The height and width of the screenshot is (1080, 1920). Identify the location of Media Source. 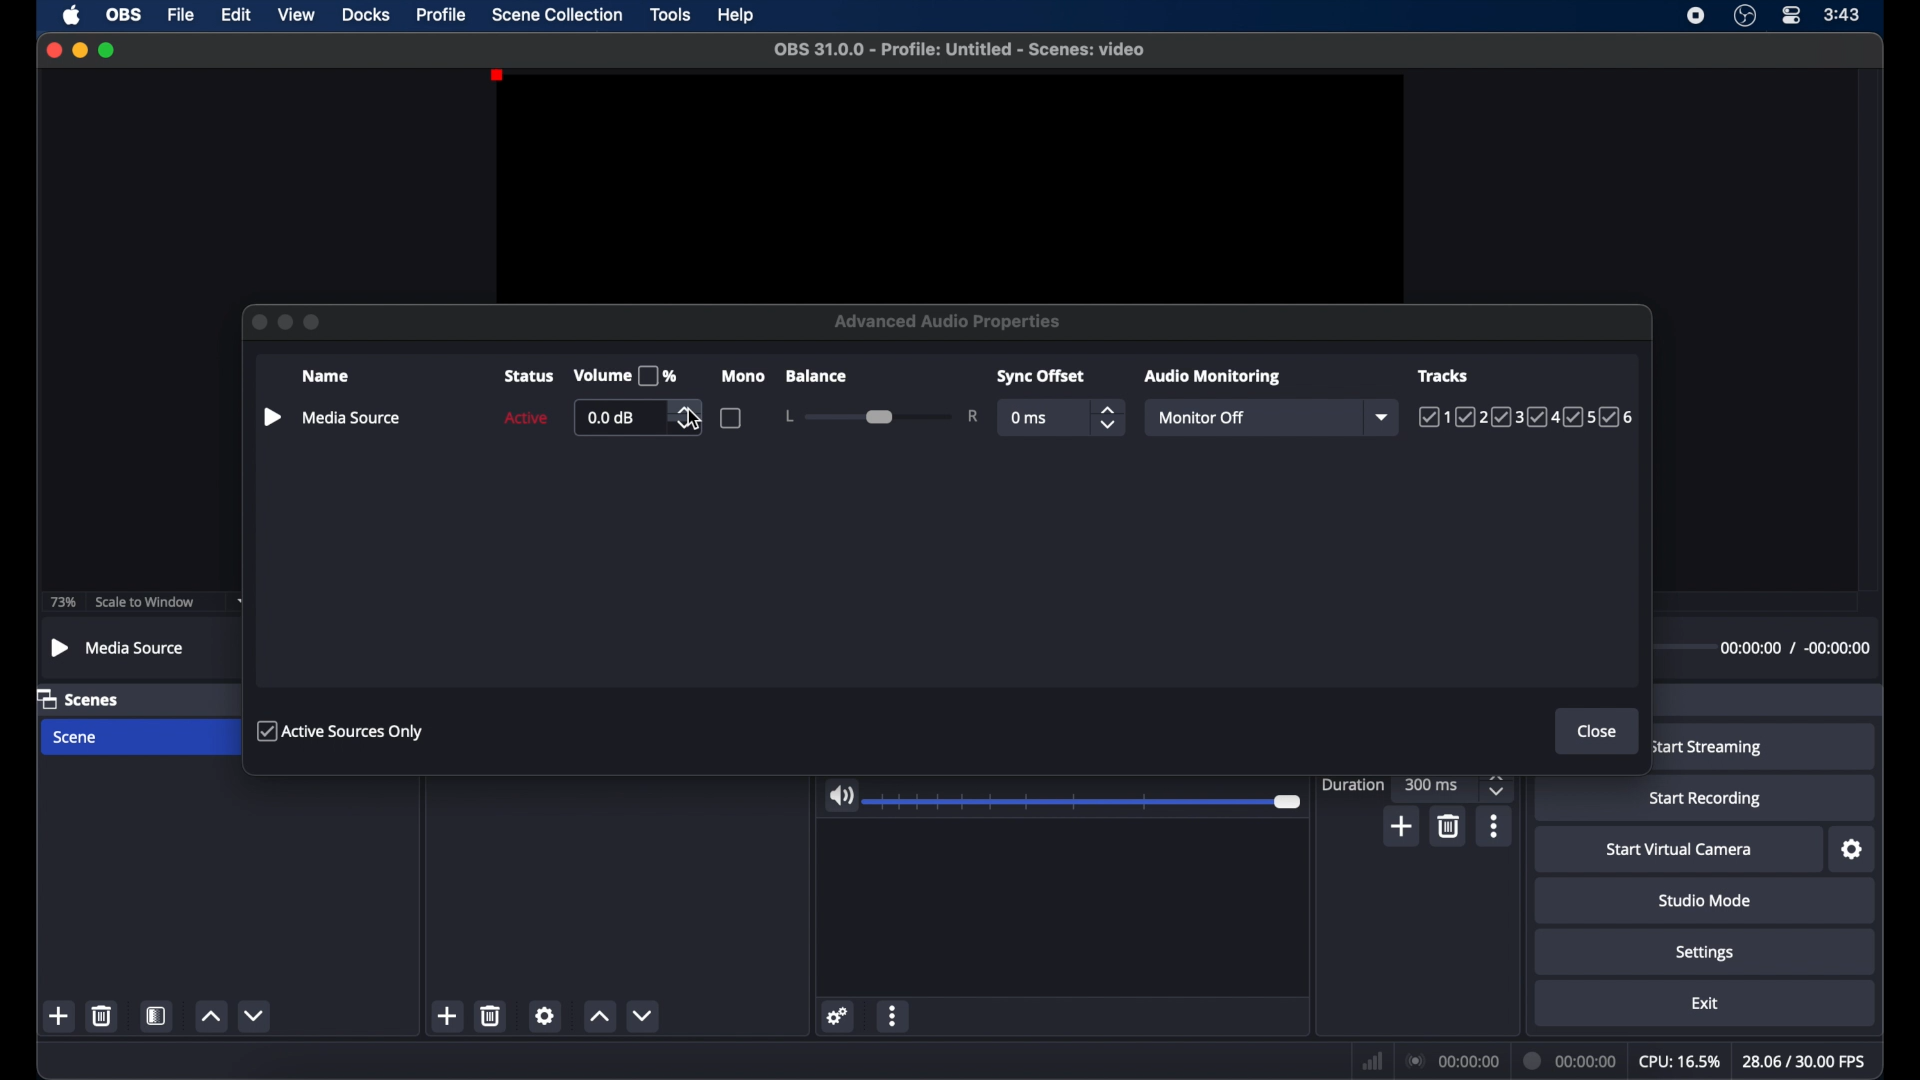
(119, 649).